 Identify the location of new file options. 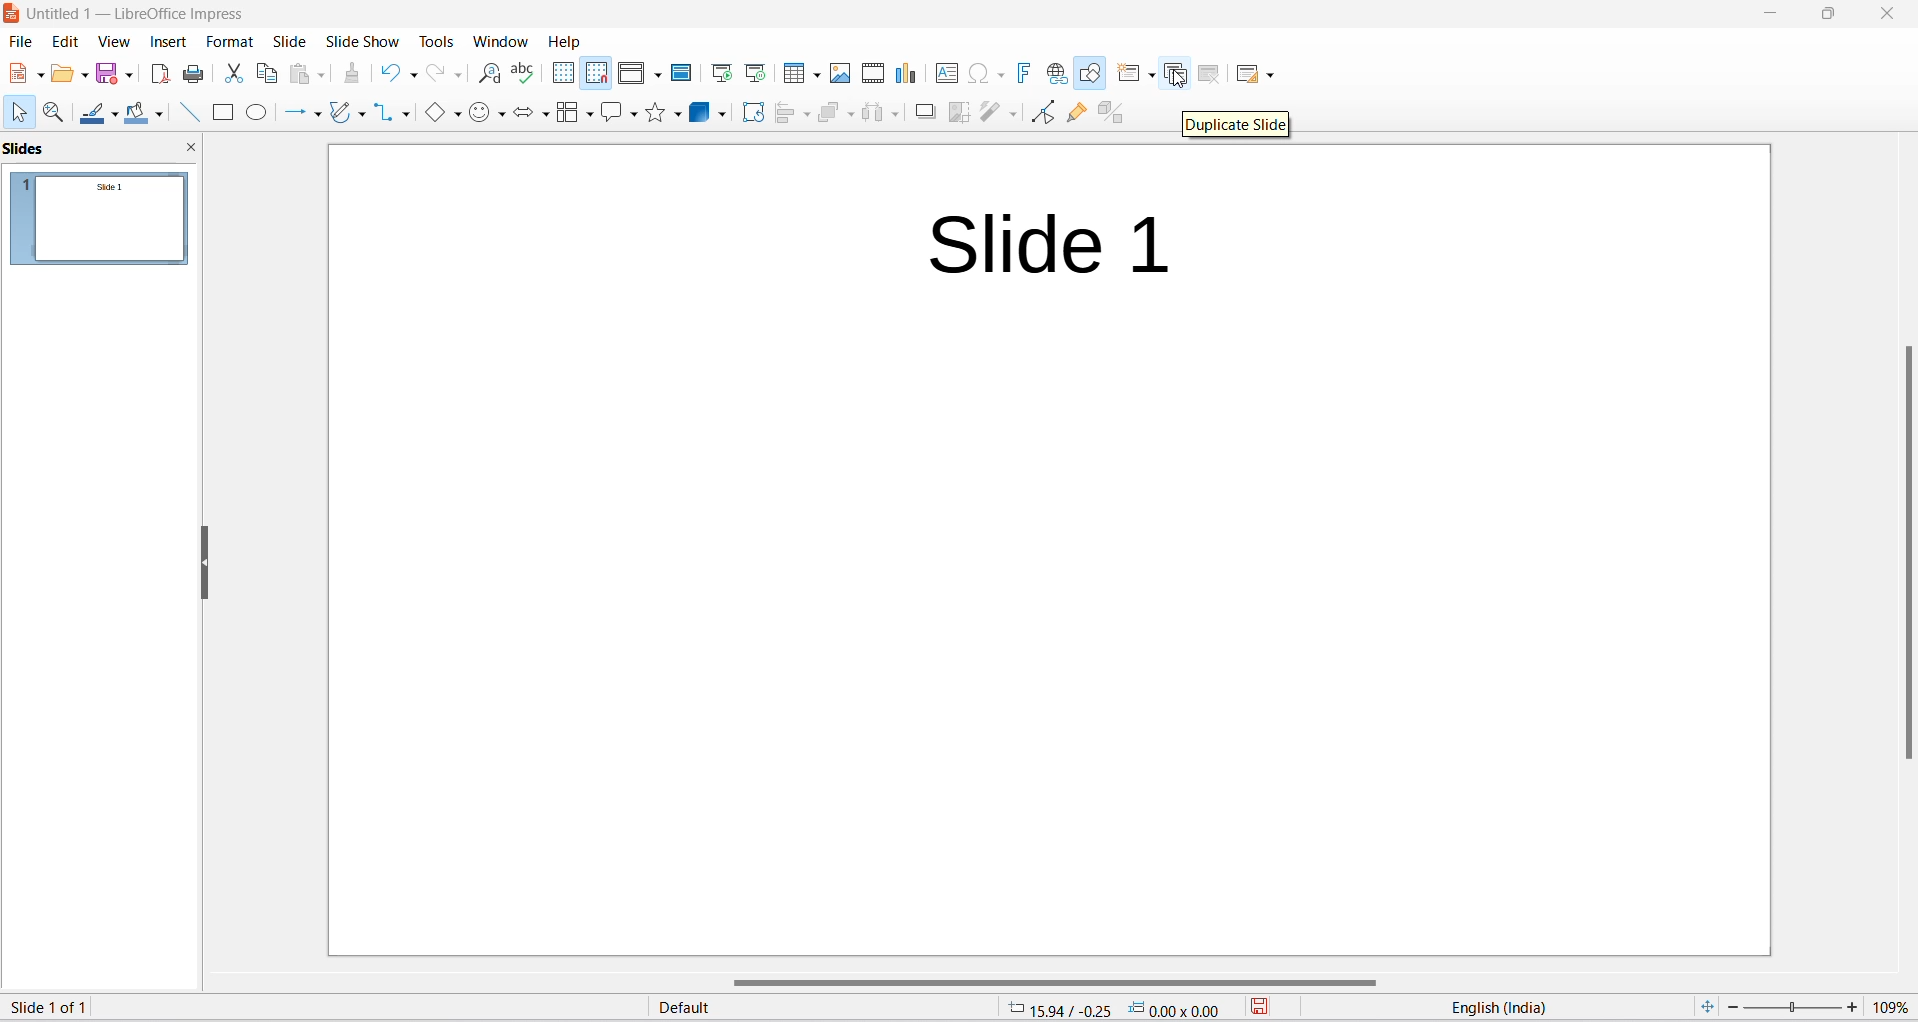
(22, 72).